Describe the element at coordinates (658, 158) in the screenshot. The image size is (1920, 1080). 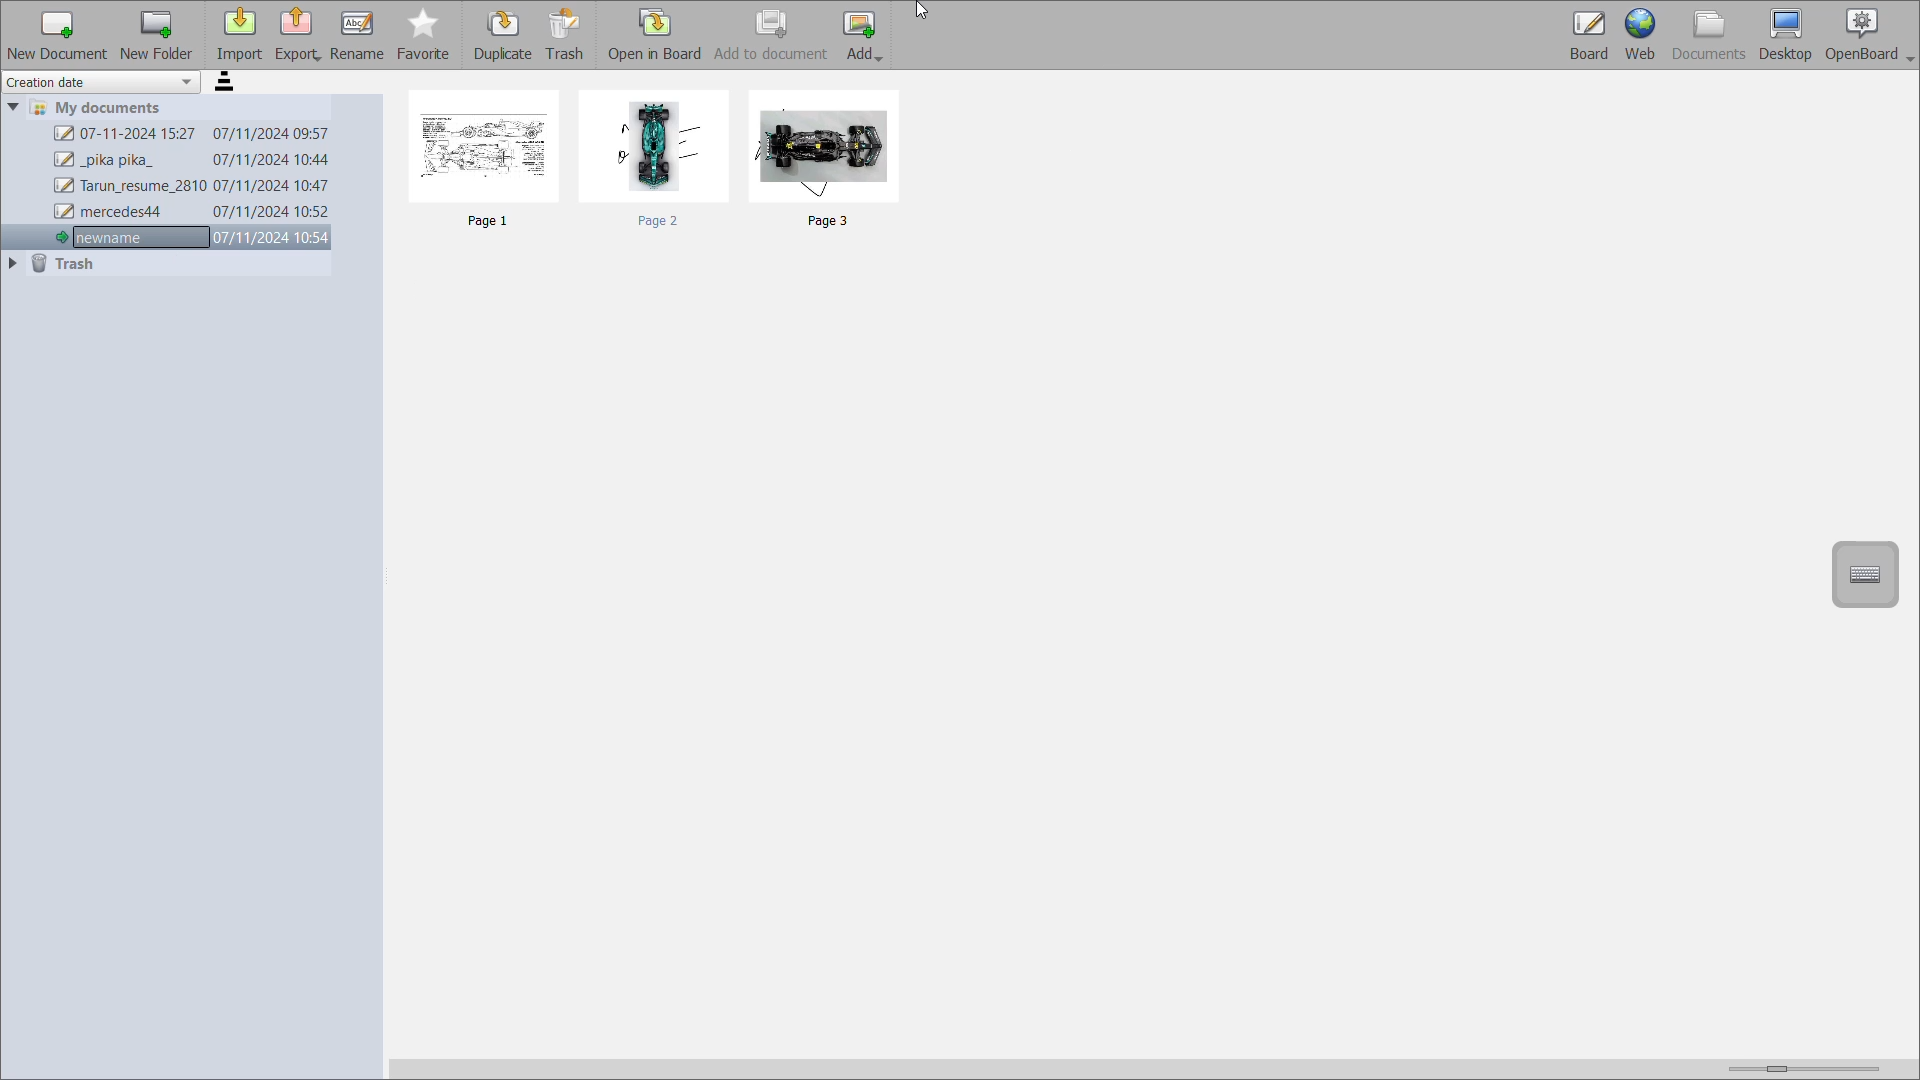
I see `page2` at that location.